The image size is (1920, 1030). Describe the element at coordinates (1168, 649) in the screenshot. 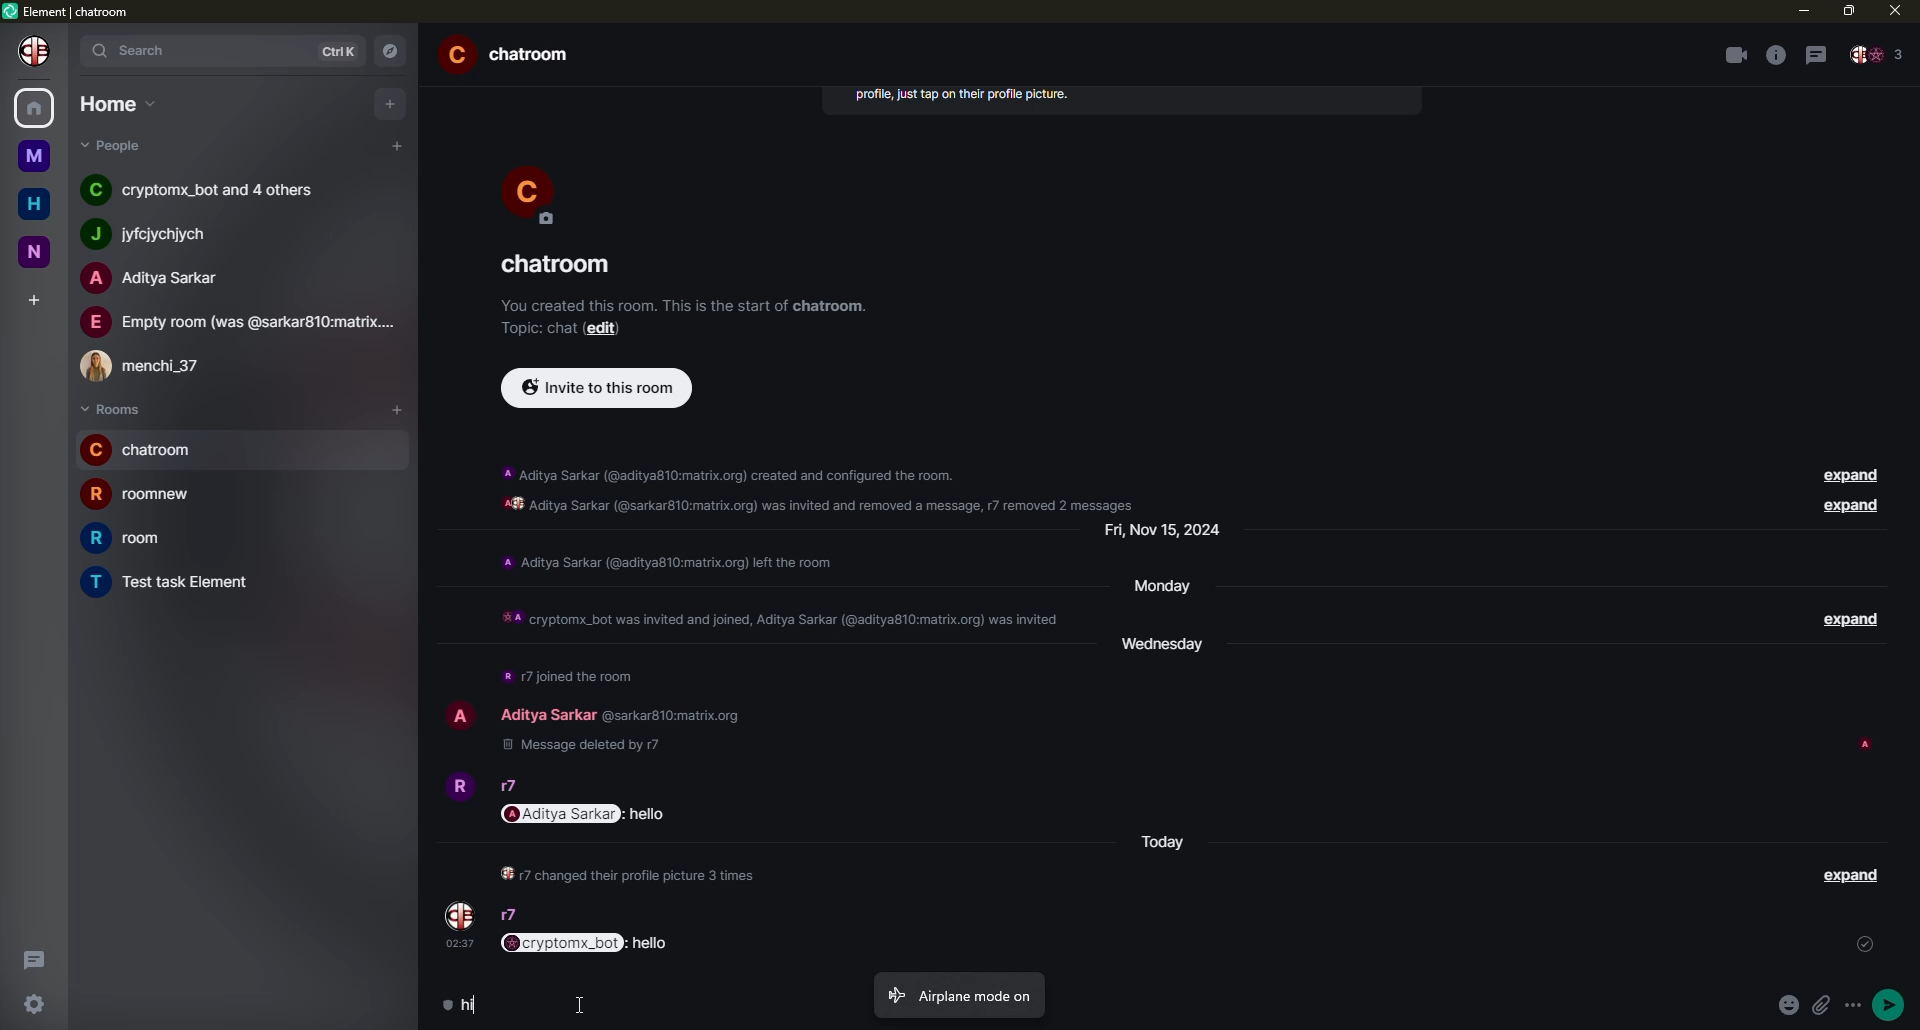

I see `day` at that location.